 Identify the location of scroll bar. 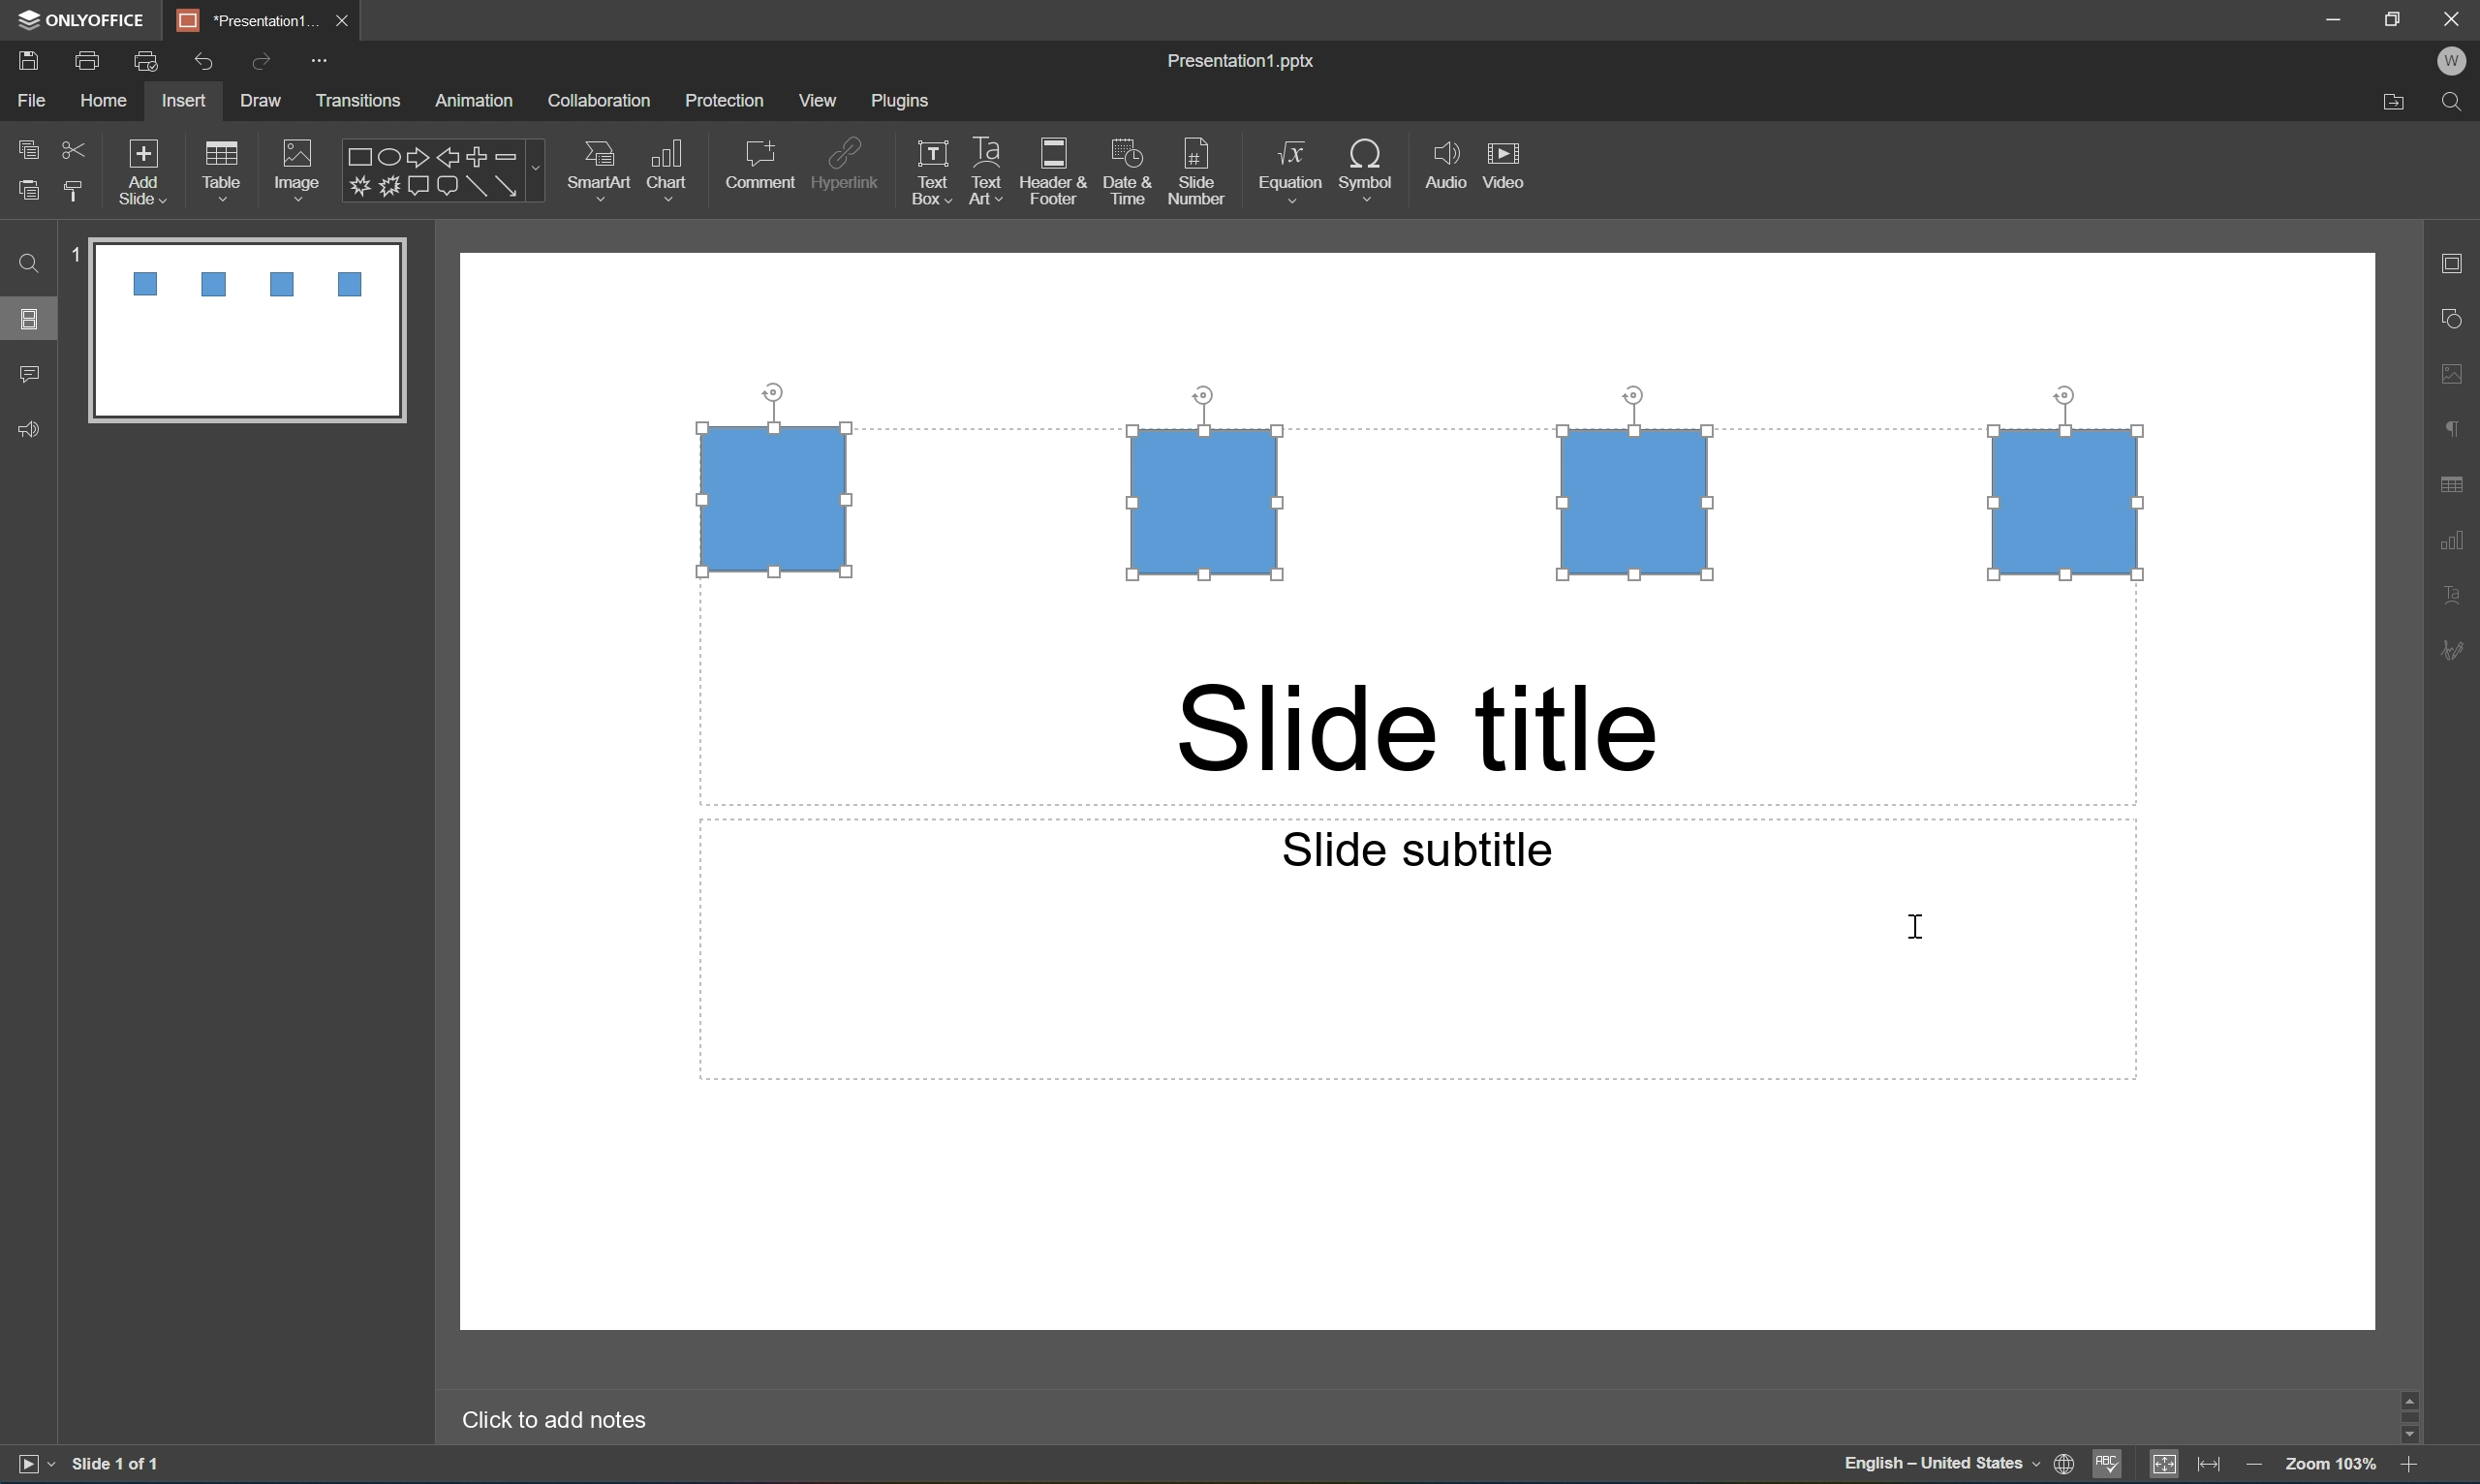
(2415, 1415).